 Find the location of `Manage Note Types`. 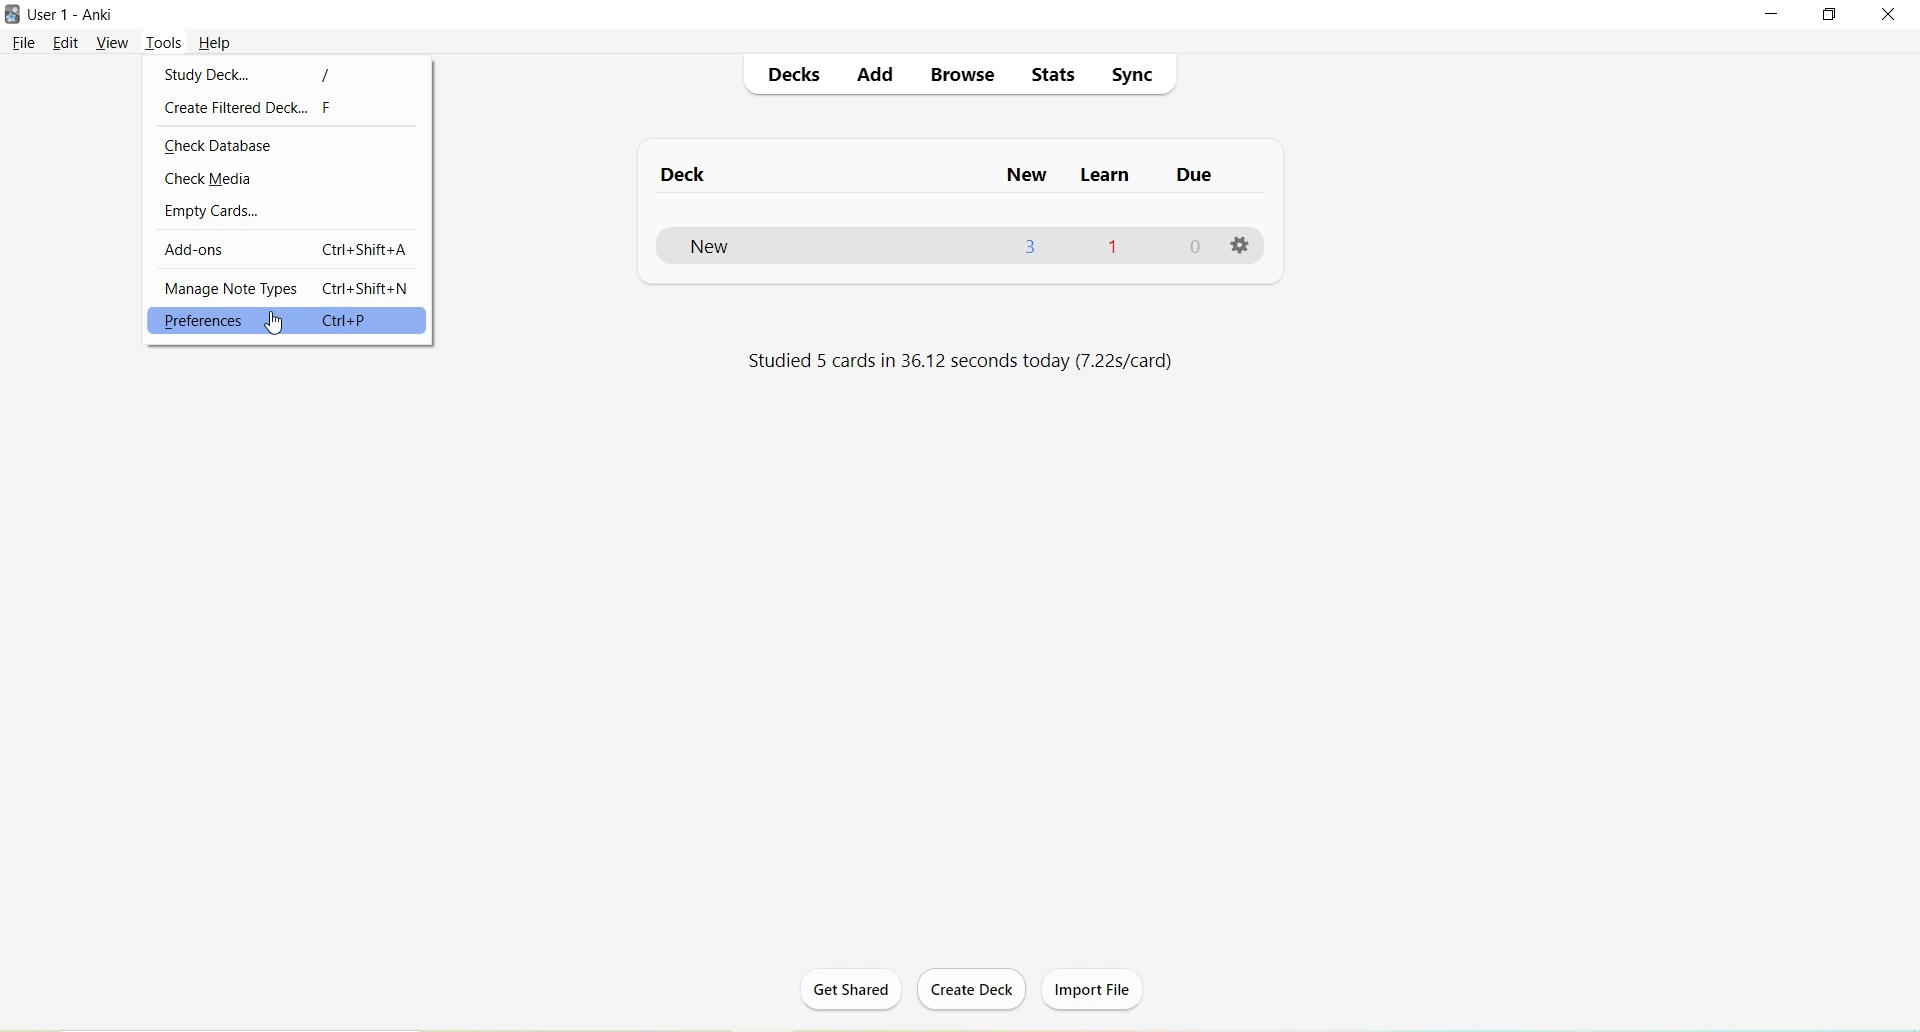

Manage Note Types is located at coordinates (229, 289).